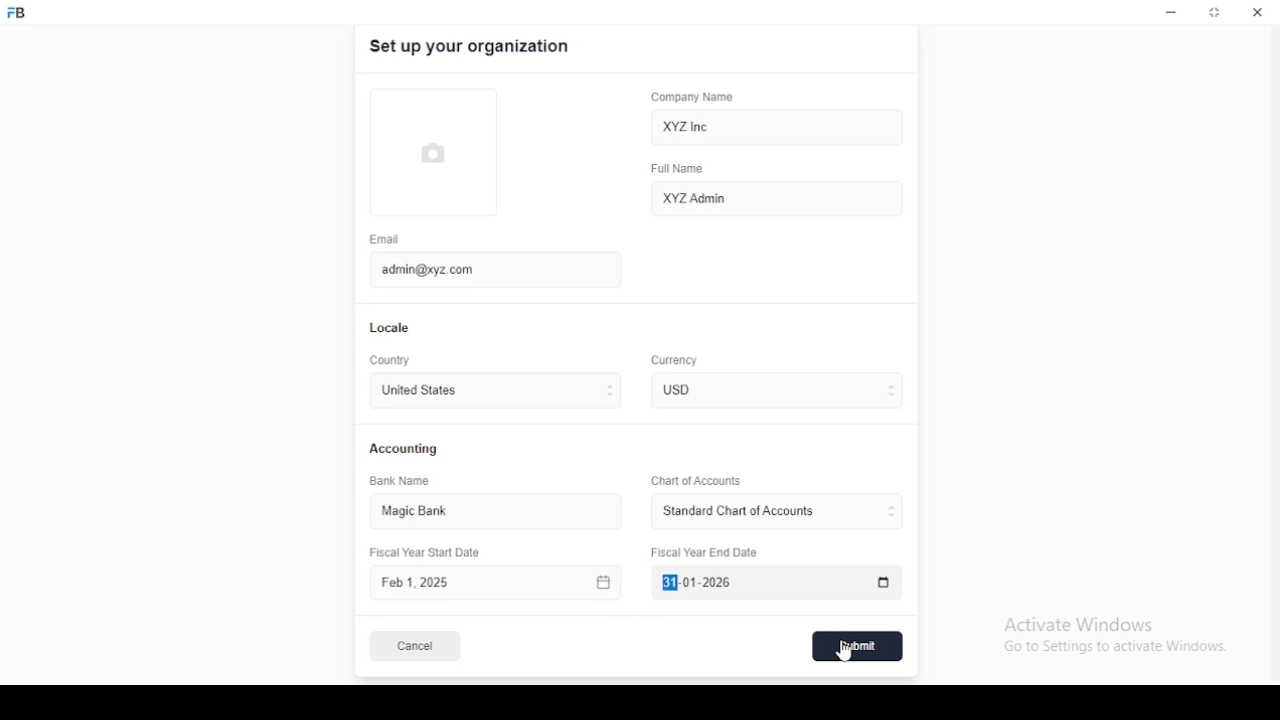 This screenshot has width=1280, height=720. What do you see at coordinates (847, 651) in the screenshot?
I see `mouse pointer` at bounding box center [847, 651].